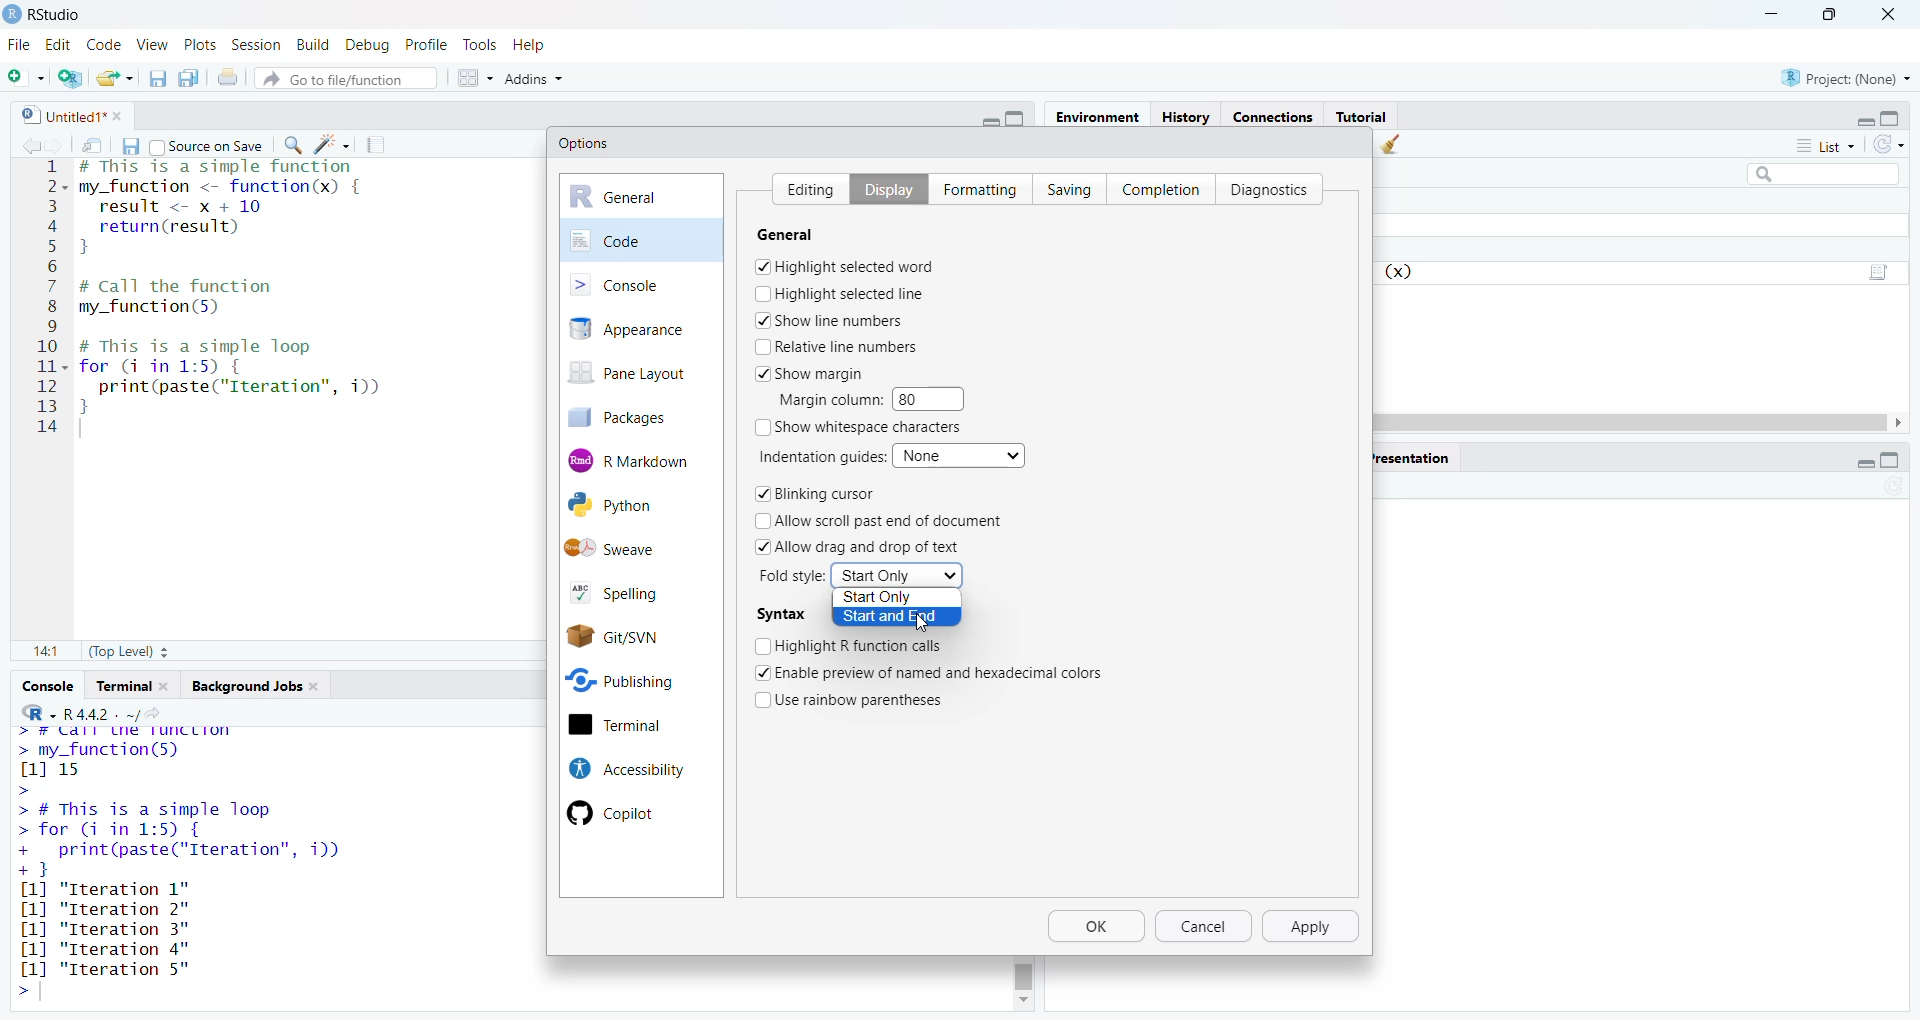 The width and height of the screenshot is (1920, 1020). What do you see at coordinates (1401, 272) in the screenshot?
I see `function (x)` at bounding box center [1401, 272].